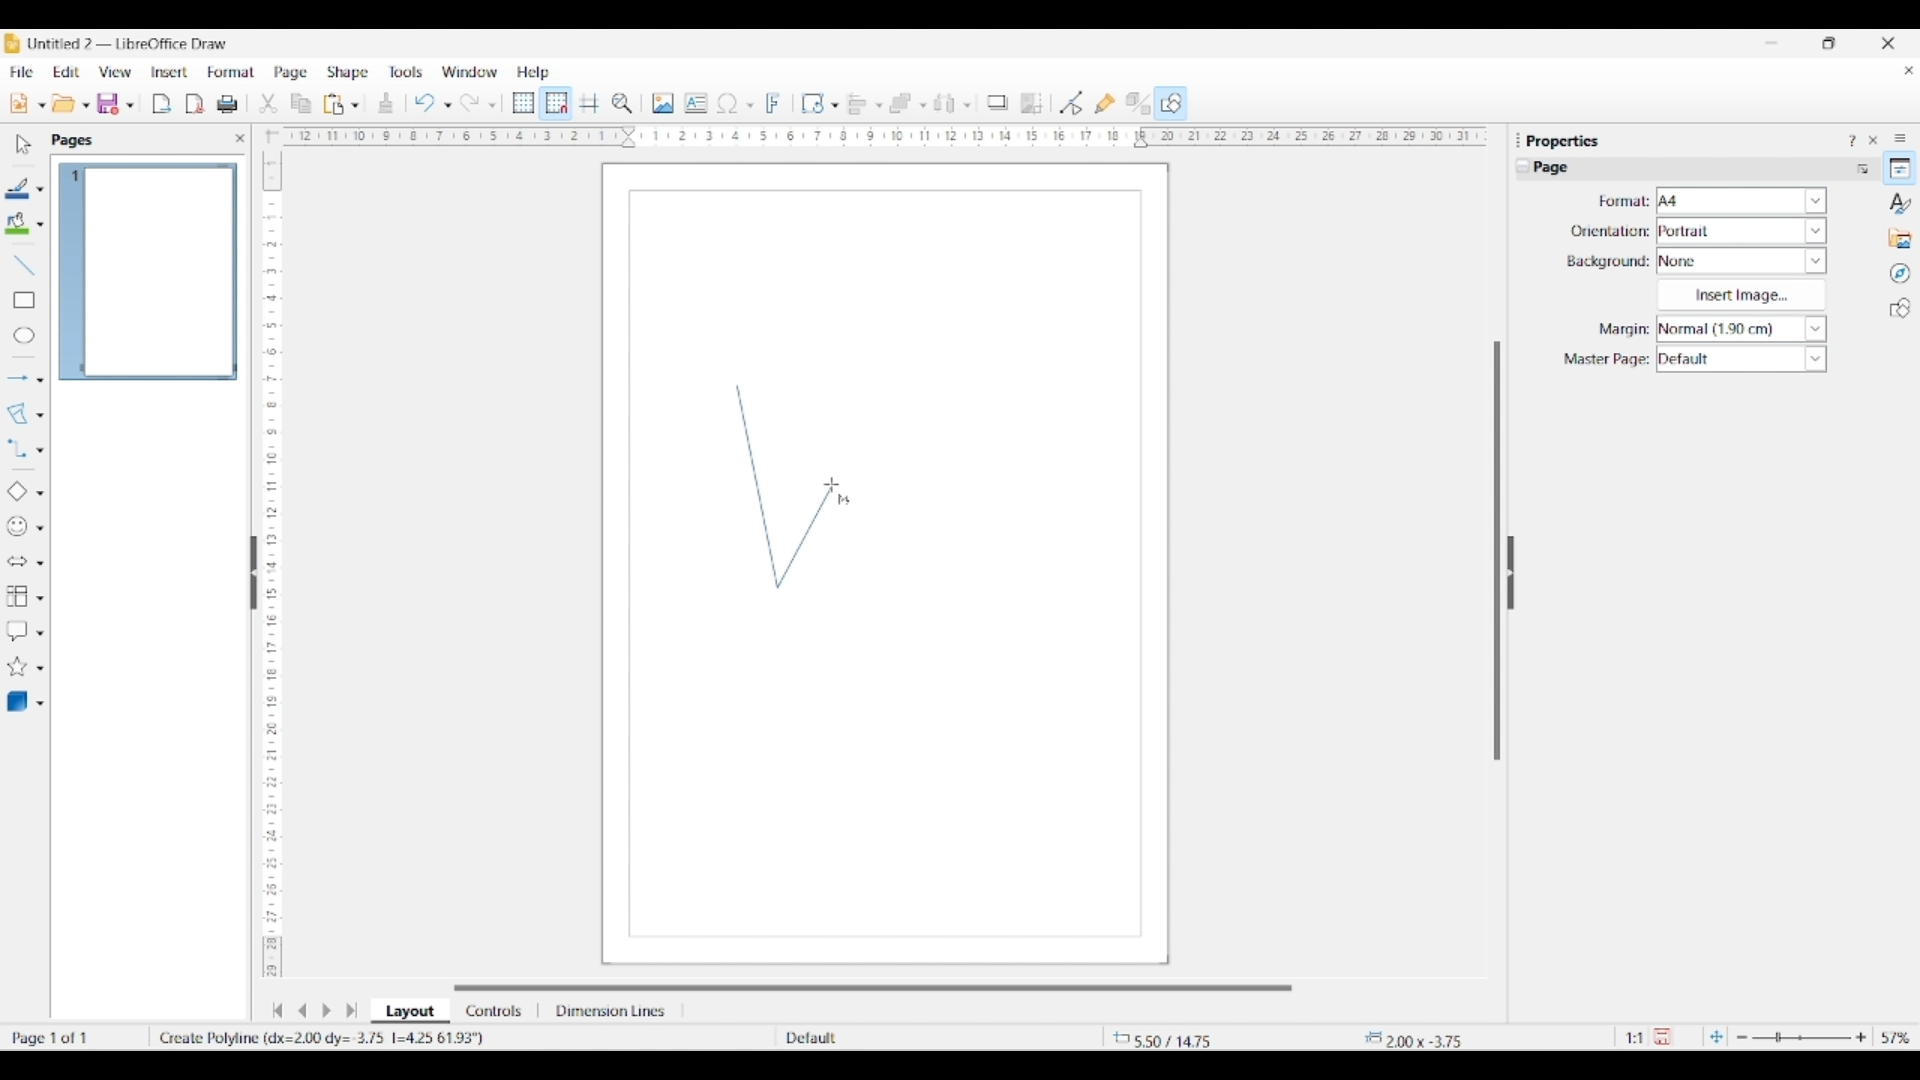  I want to click on Selected paste options, so click(334, 104).